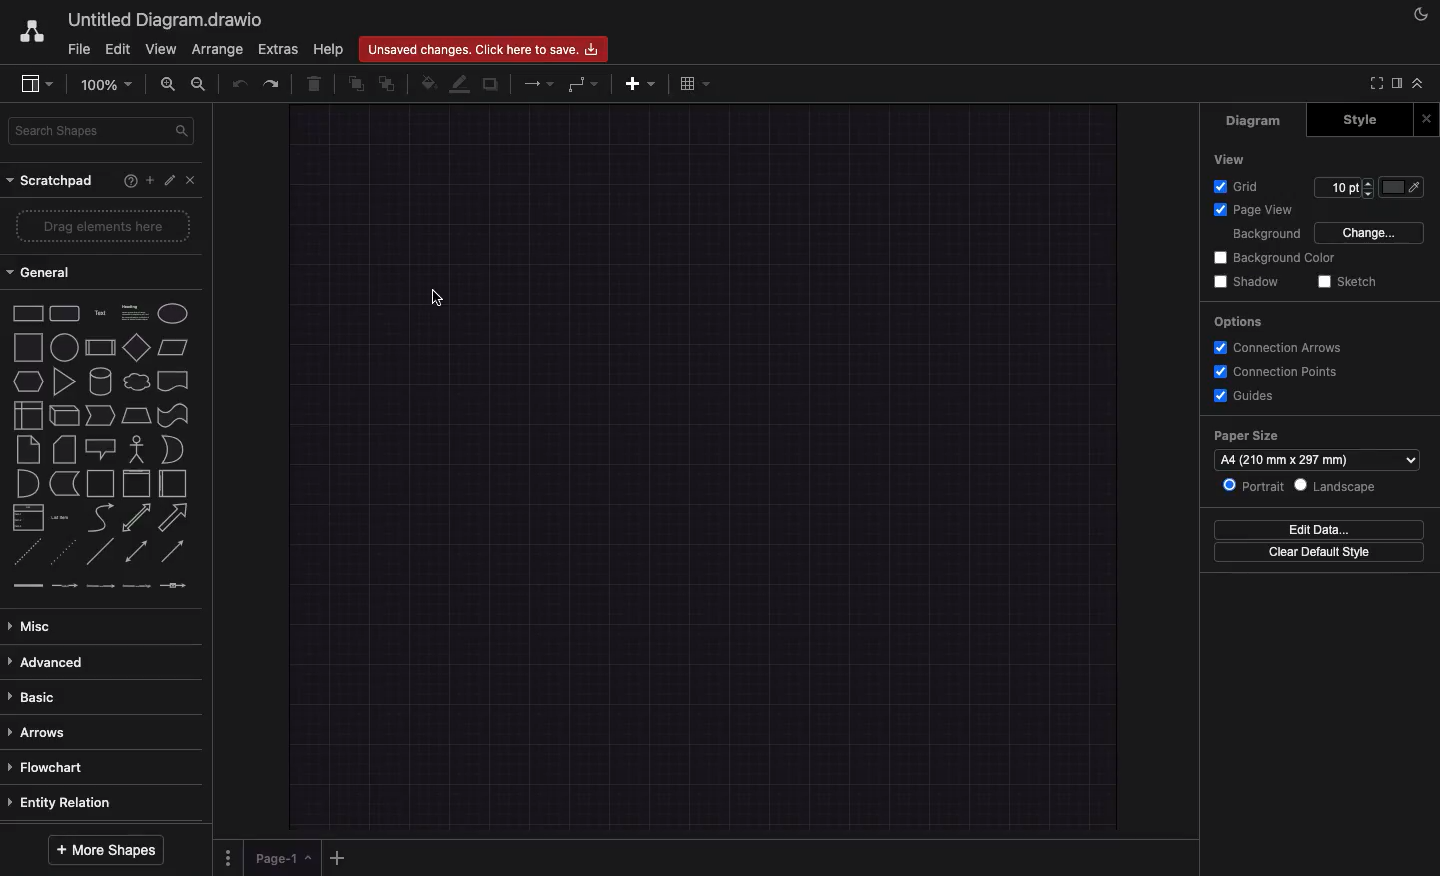  Describe the element at coordinates (26, 553) in the screenshot. I see `dashed` at that location.